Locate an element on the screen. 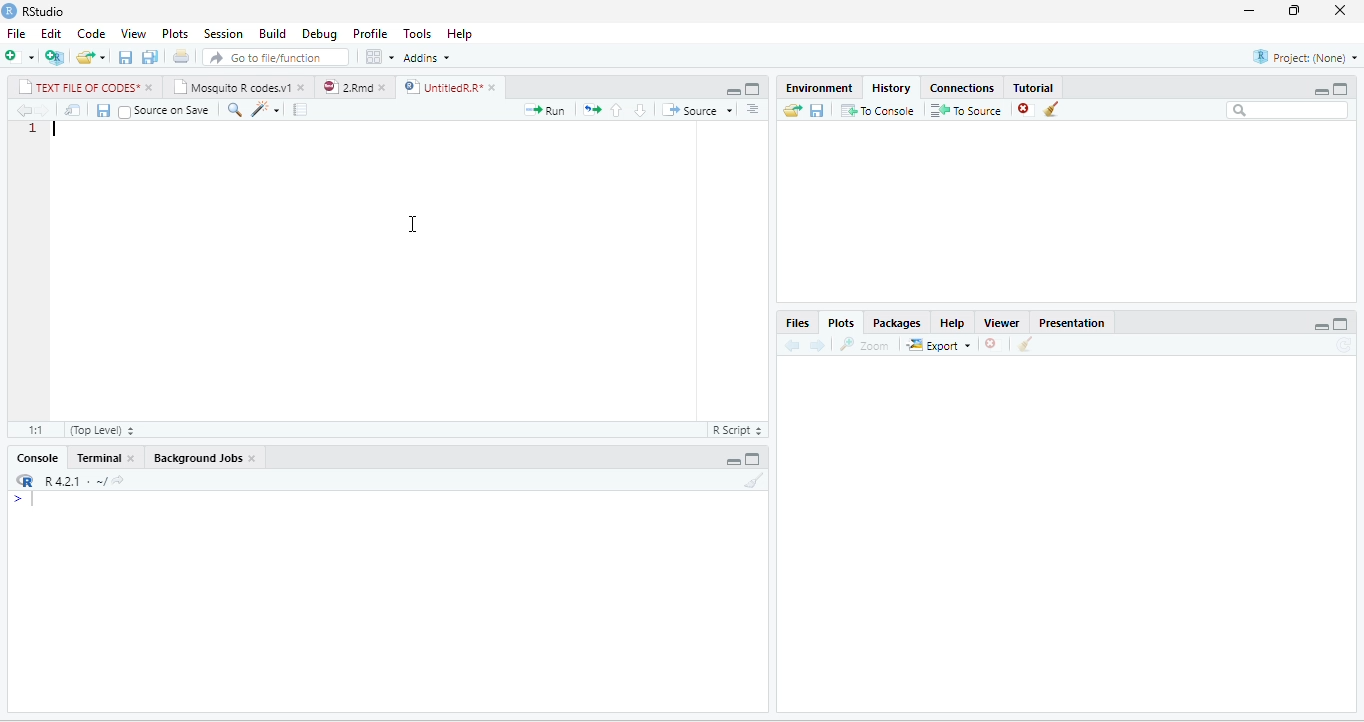 This screenshot has height=722, width=1364. save all is located at coordinates (149, 56).